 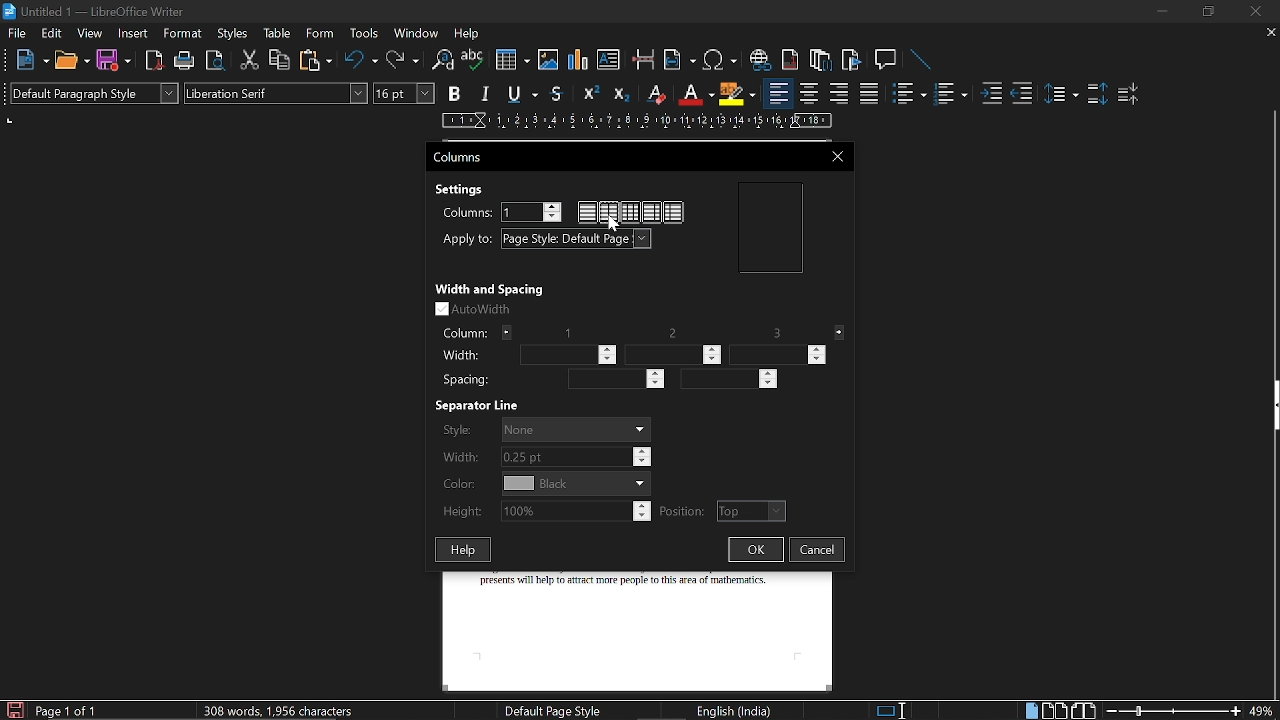 What do you see at coordinates (1191, 710) in the screenshot?
I see `change zoom` at bounding box center [1191, 710].